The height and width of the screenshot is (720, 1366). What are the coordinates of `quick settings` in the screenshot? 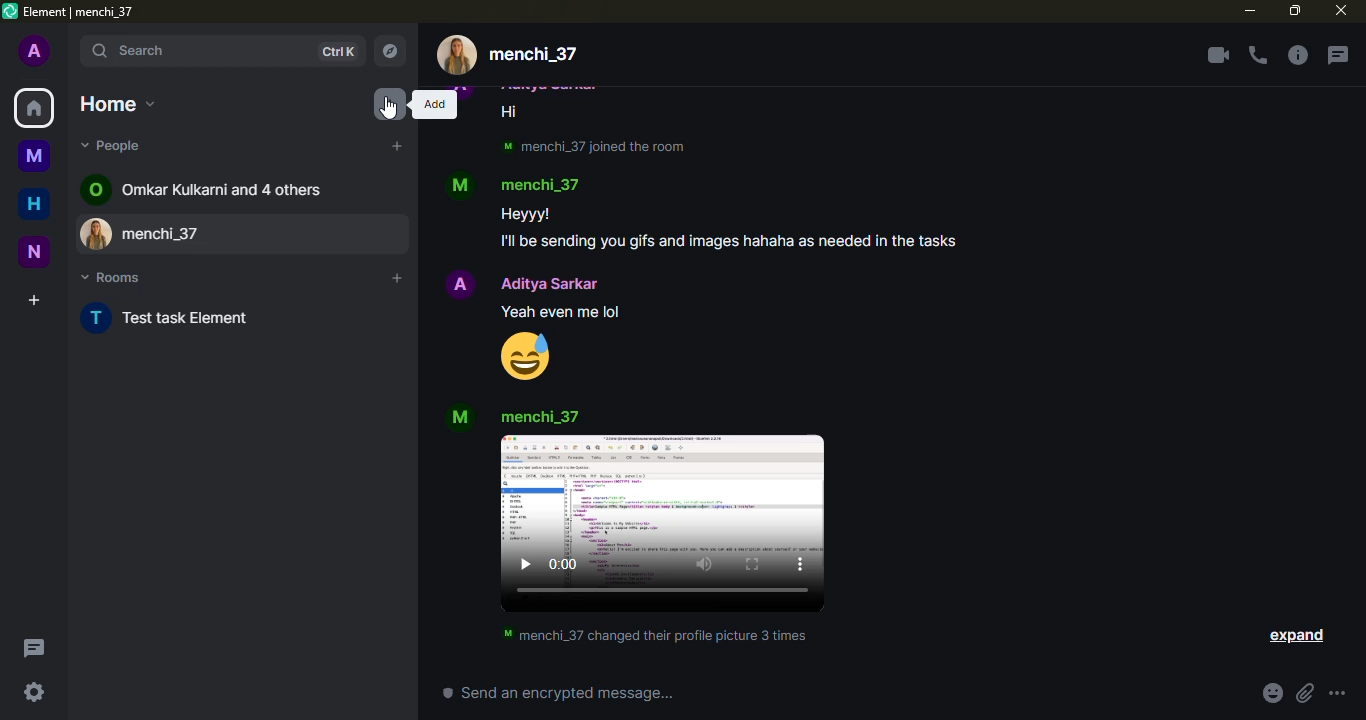 It's located at (34, 692).